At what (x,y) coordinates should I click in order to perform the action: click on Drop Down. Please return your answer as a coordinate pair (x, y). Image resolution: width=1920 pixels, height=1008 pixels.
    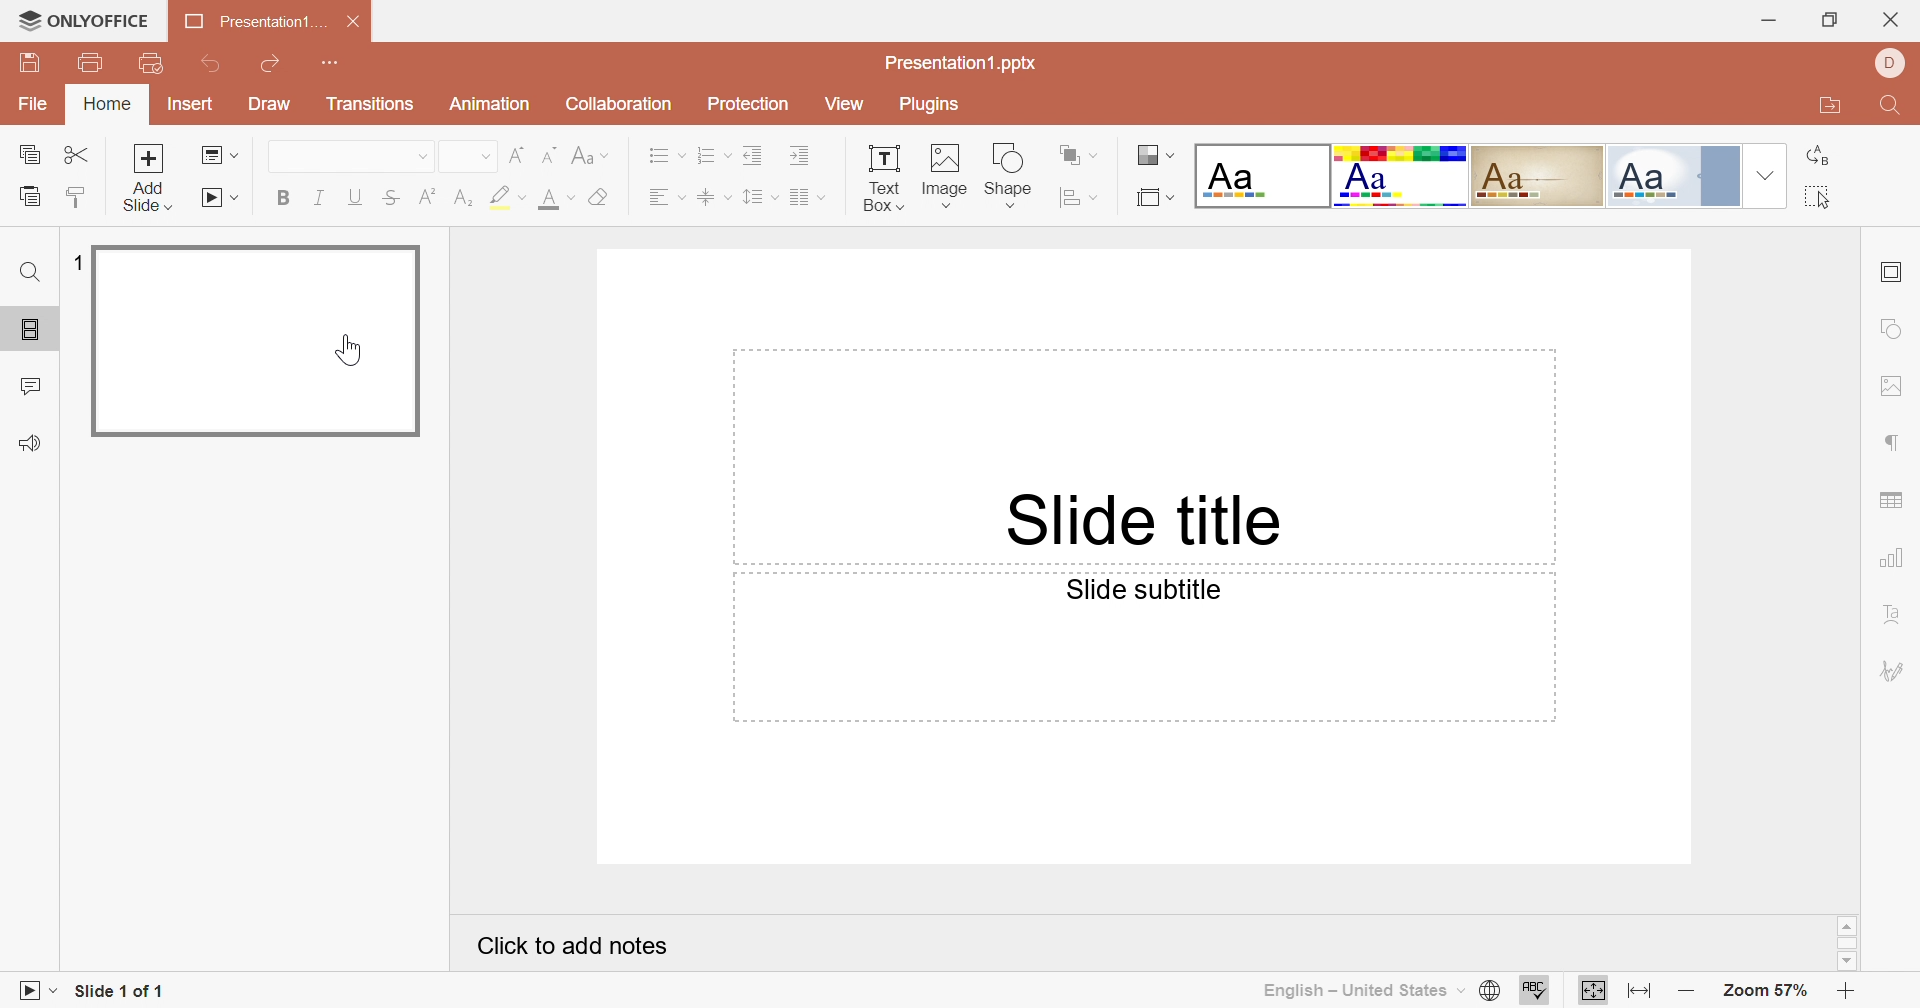
    Looking at the image, I should click on (1461, 991).